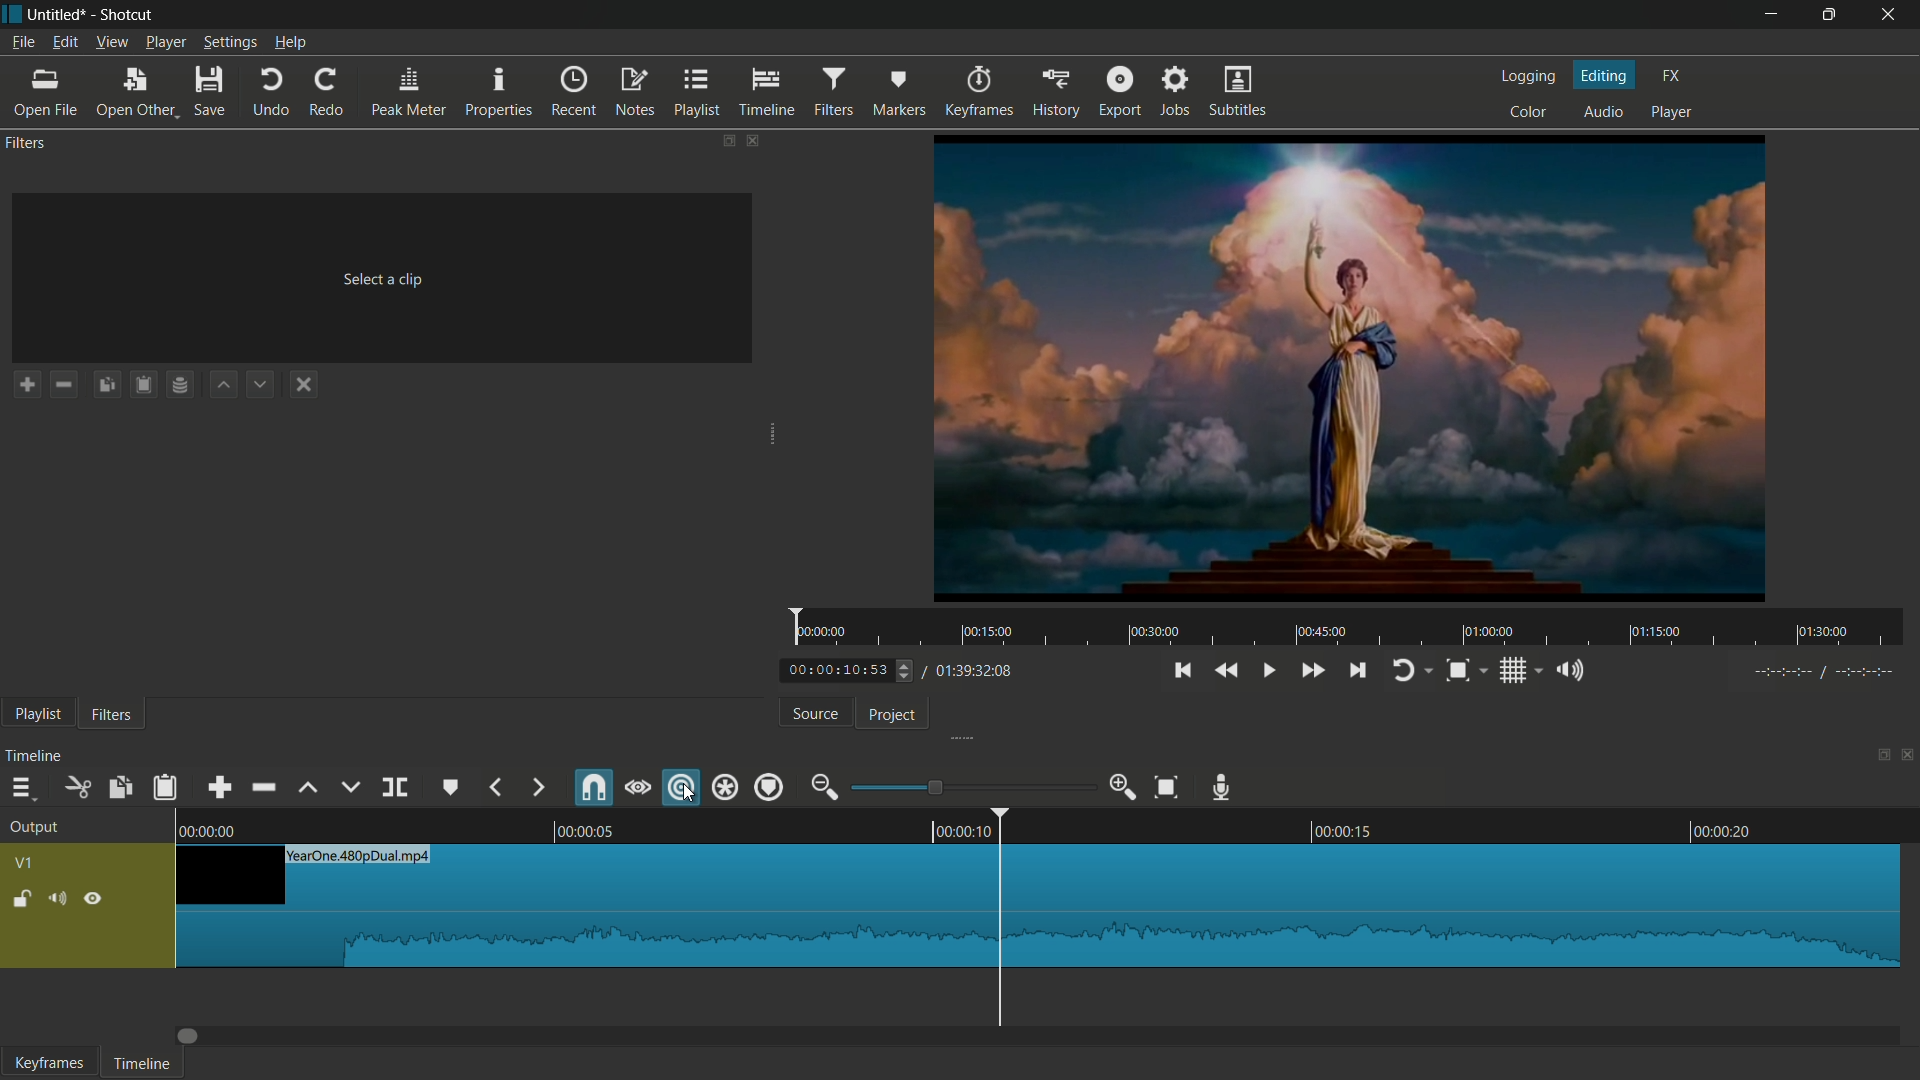 The height and width of the screenshot is (1080, 1920). I want to click on paste filters, so click(143, 383).